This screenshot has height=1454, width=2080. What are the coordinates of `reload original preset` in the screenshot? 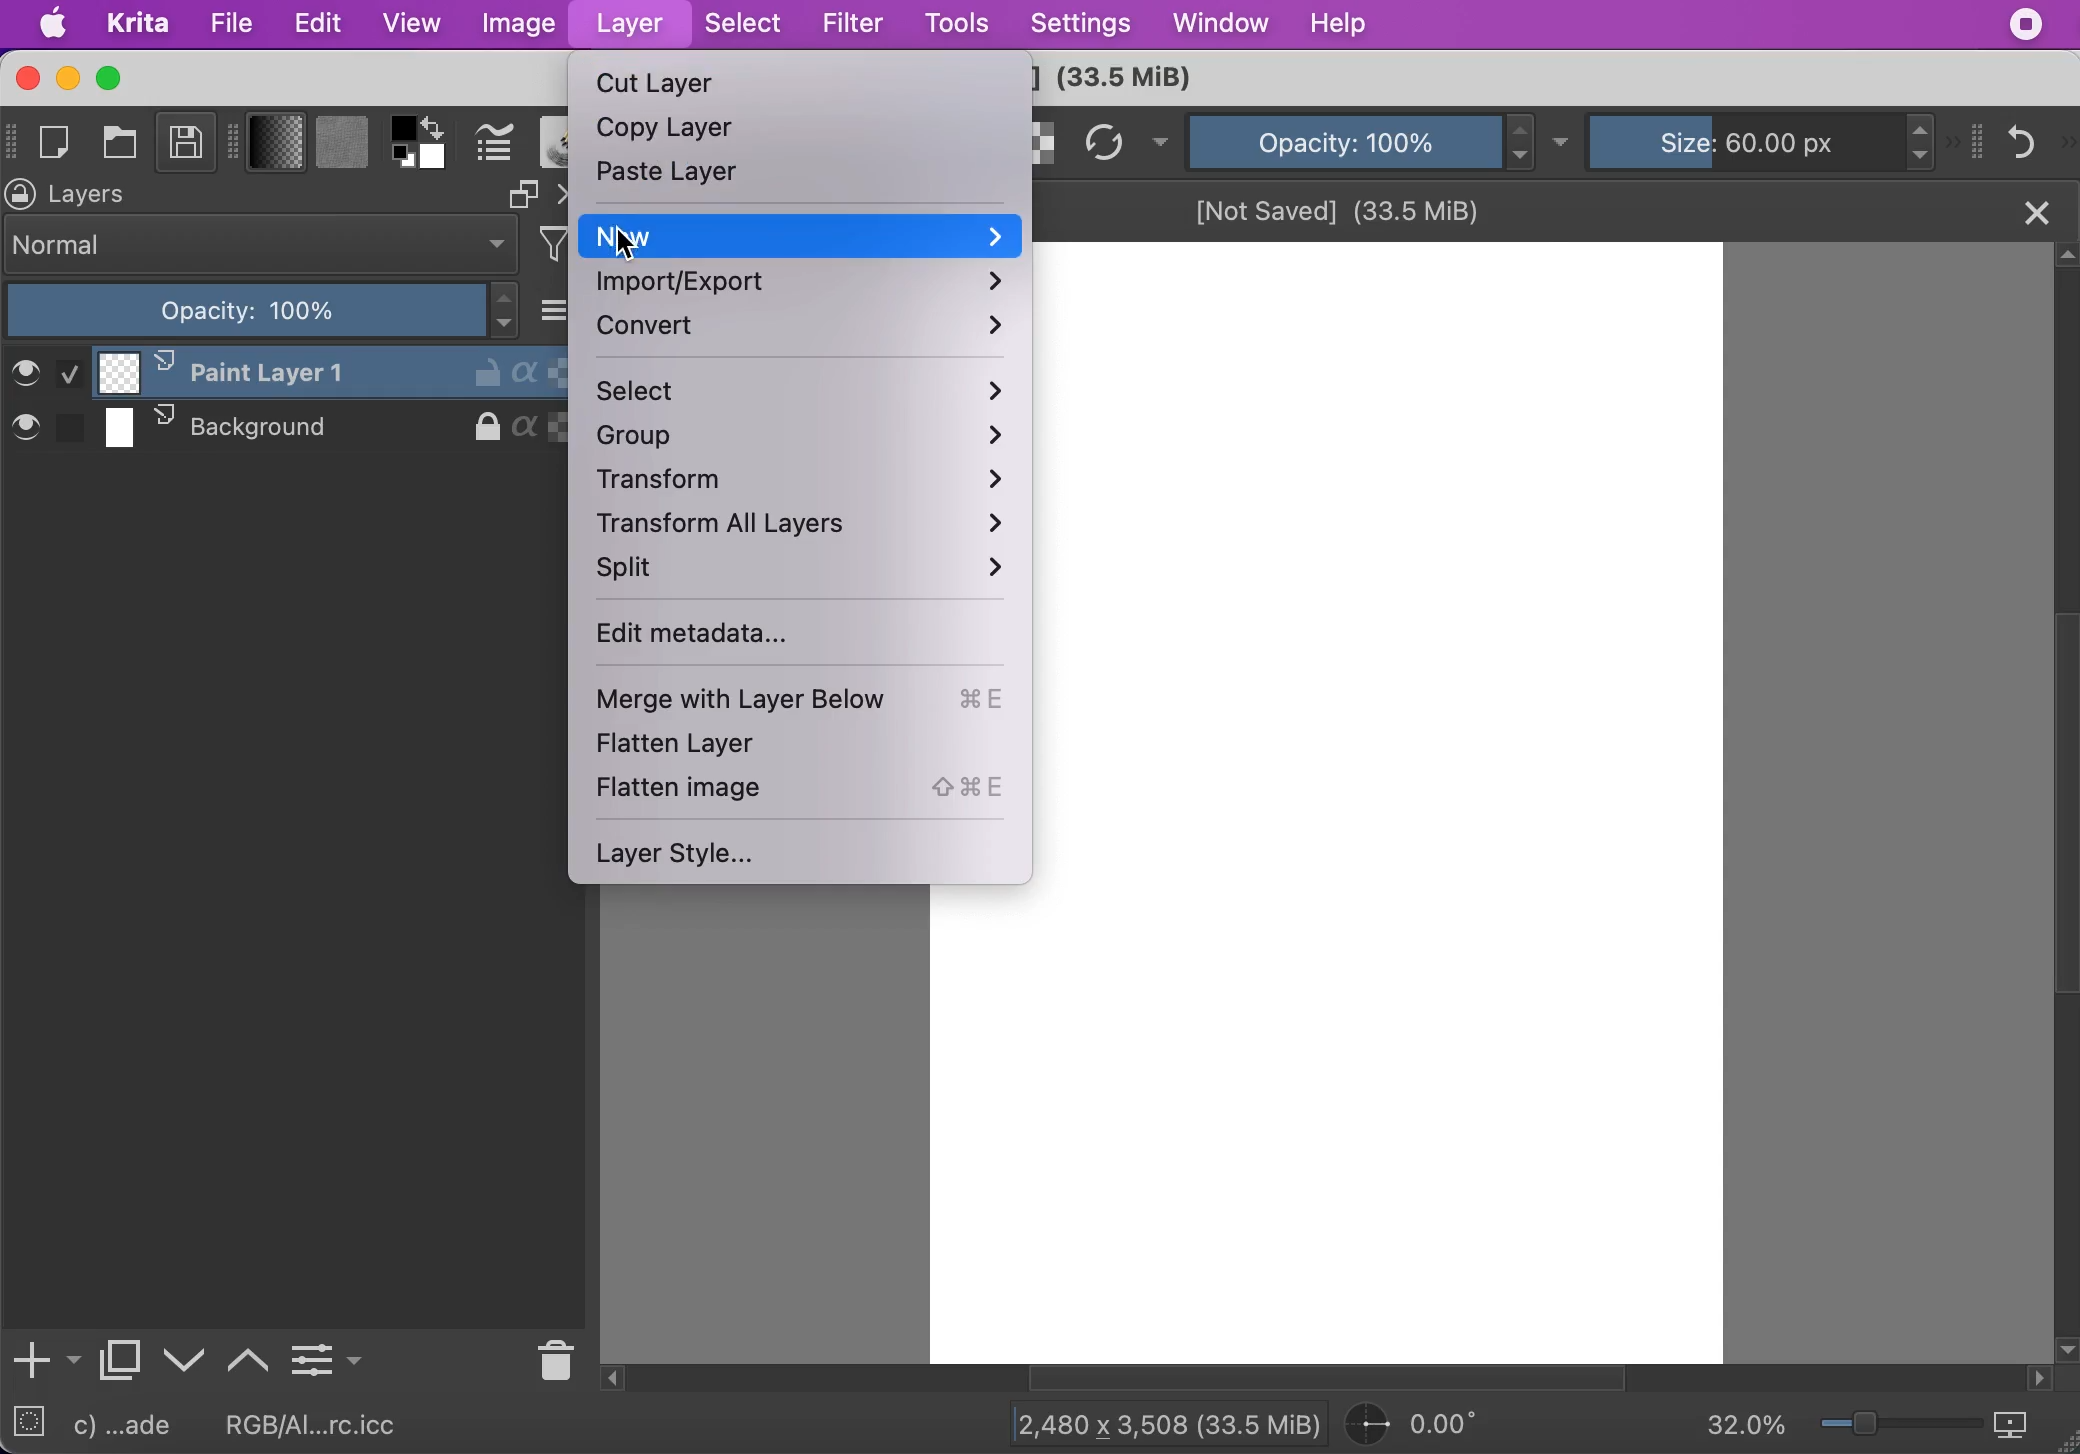 It's located at (1105, 143).